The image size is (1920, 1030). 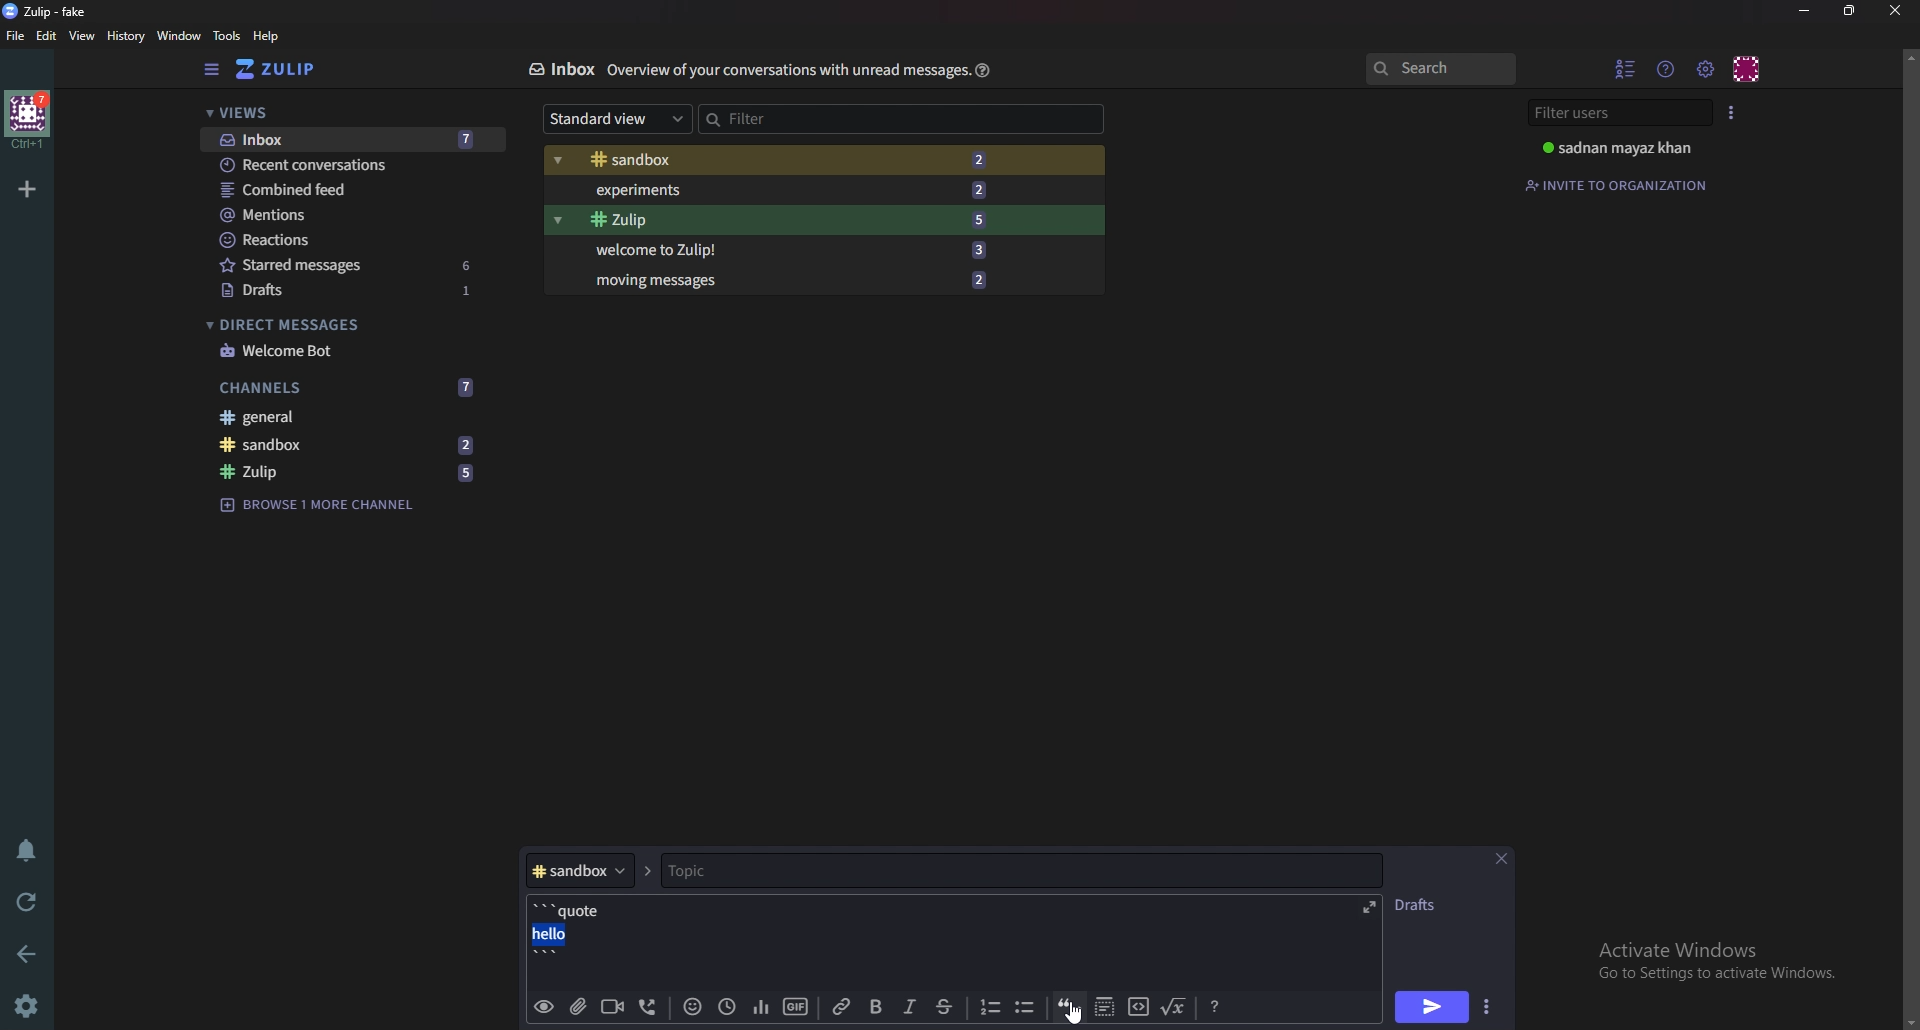 I want to click on Voice call, so click(x=647, y=1005).